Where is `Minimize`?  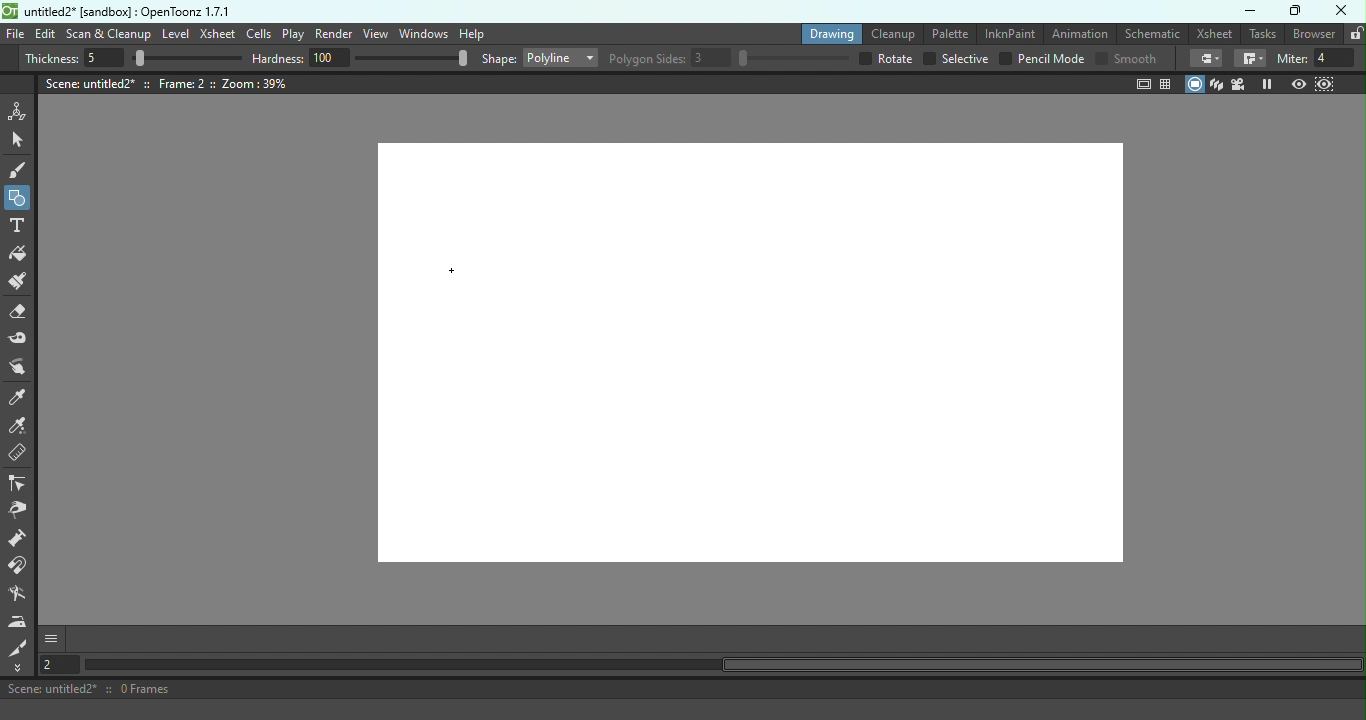
Minimize is located at coordinates (1251, 11).